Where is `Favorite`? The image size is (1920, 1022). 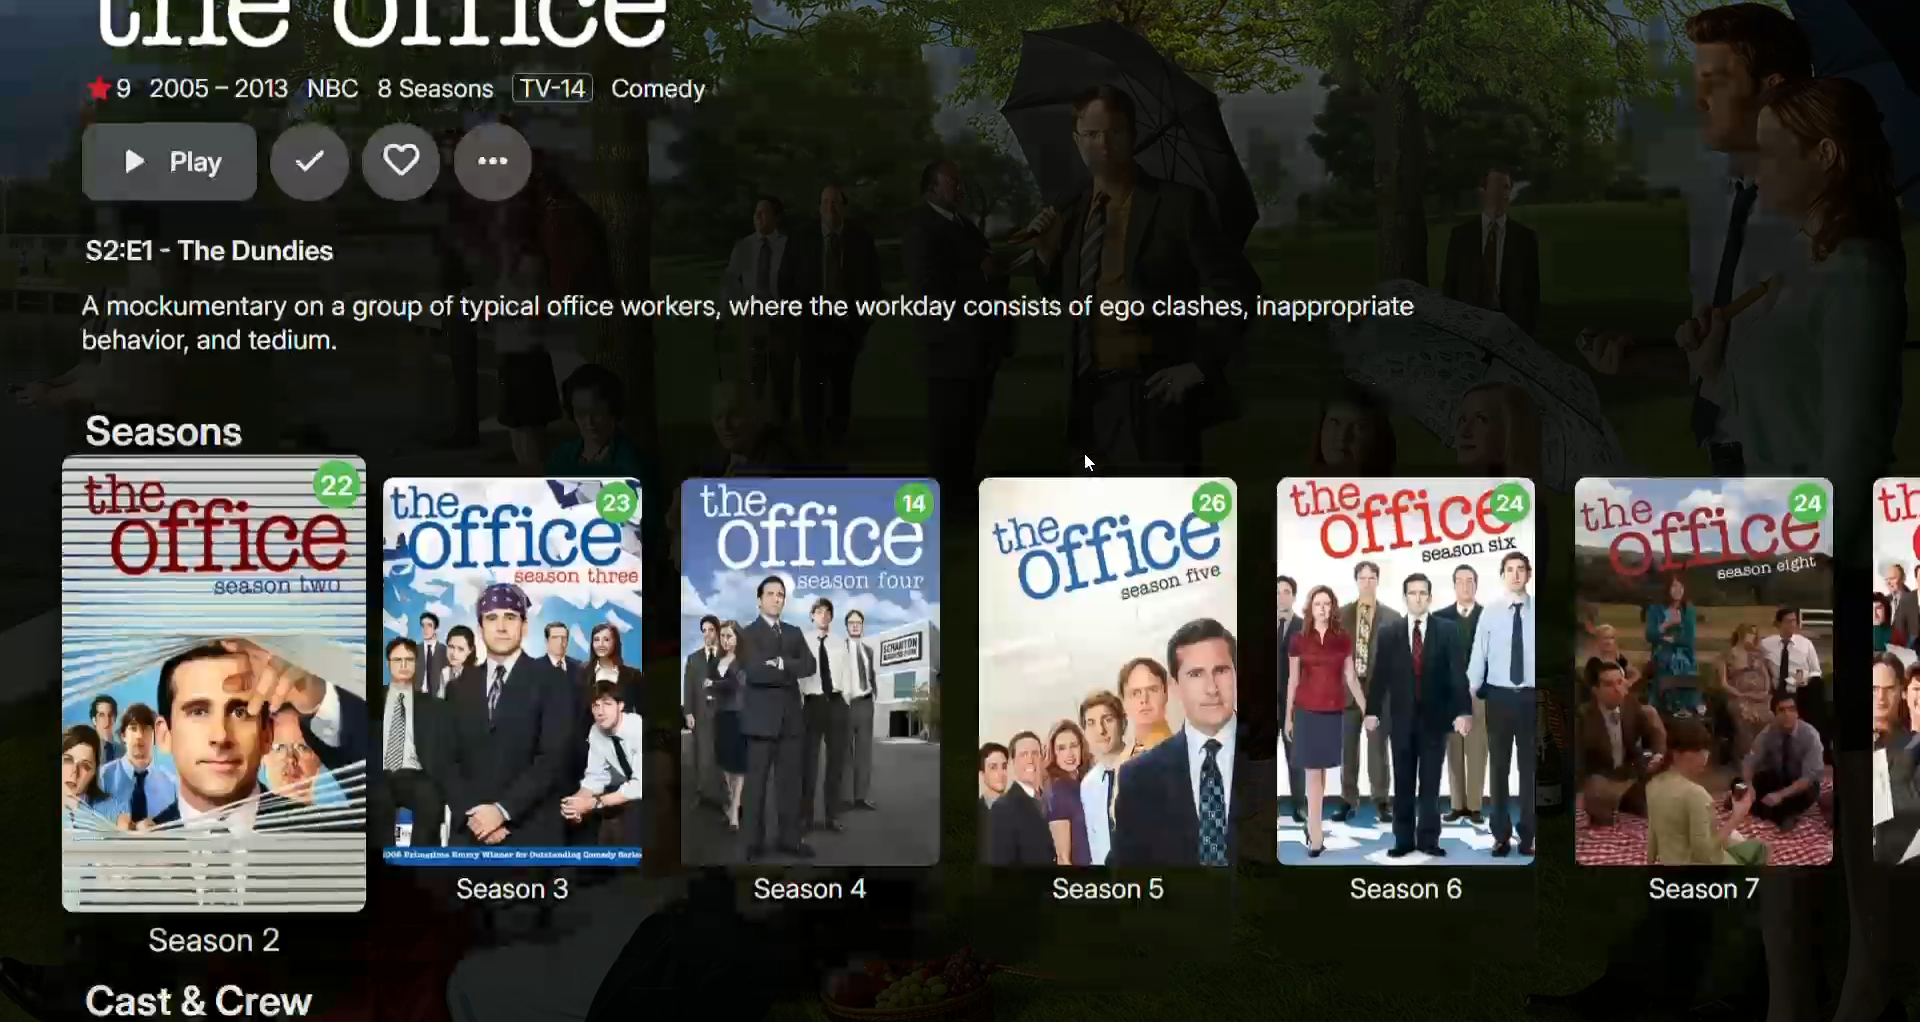 Favorite is located at coordinates (396, 167).